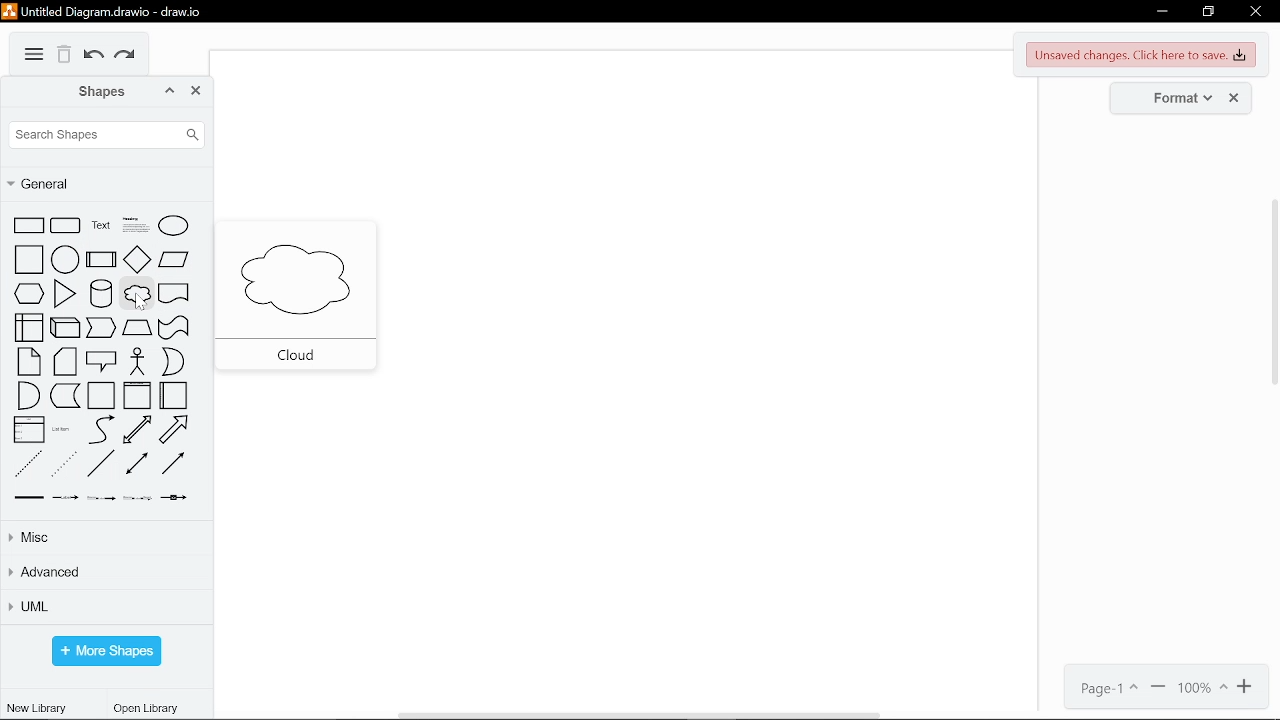  What do you see at coordinates (1159, 688) in the screenshot?
I see `zoom out` at bounding box center [1159, 688].